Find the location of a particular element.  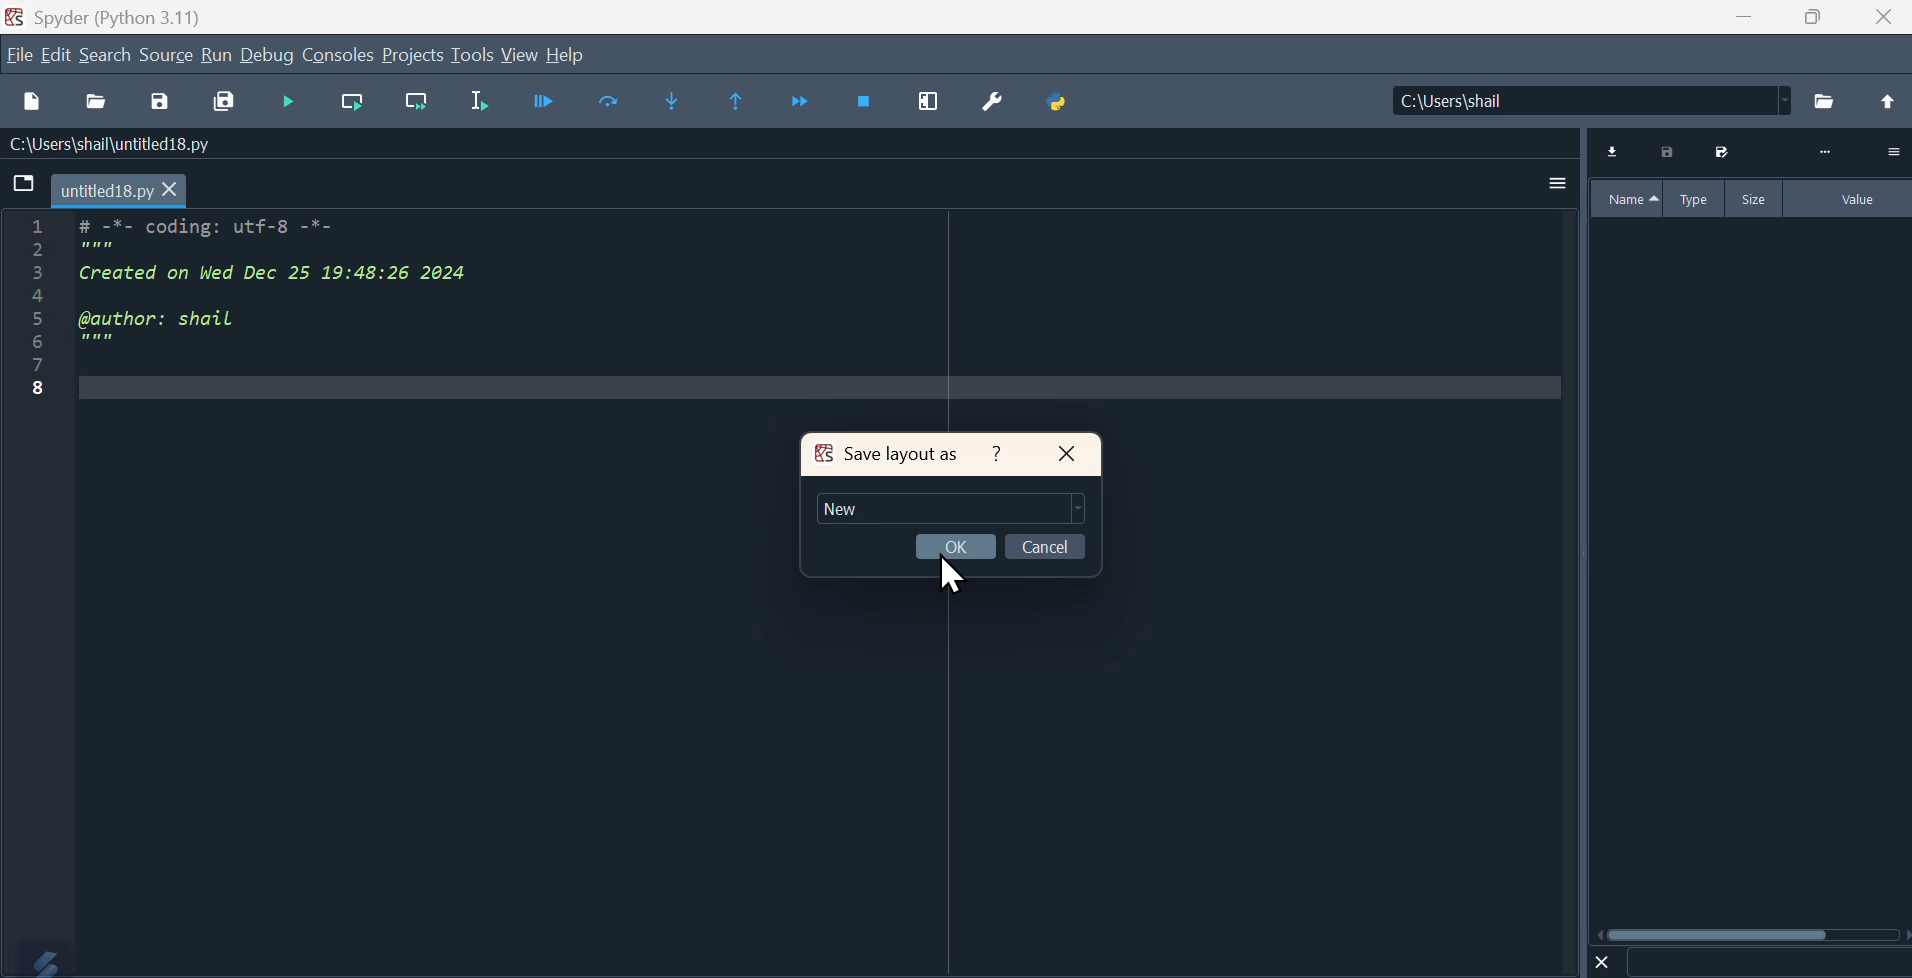

Download is located at coordinates (1614, 152).